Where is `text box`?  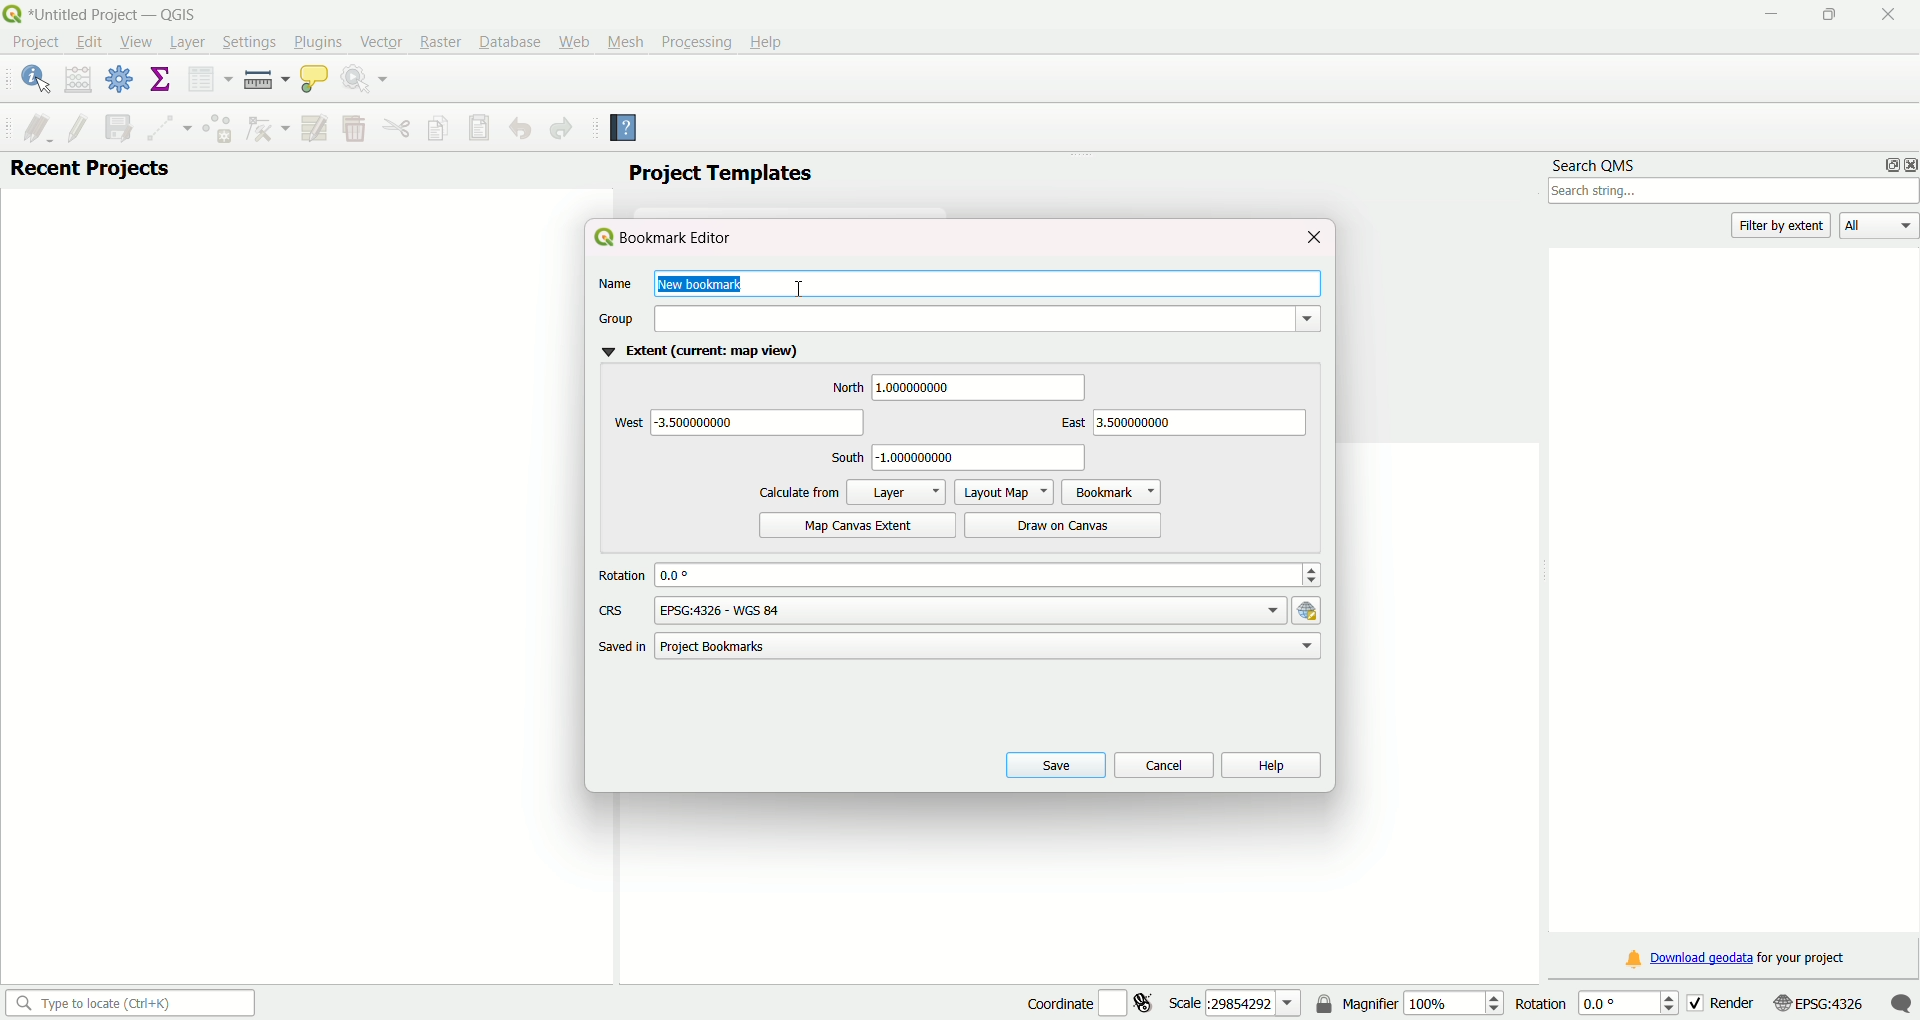
text box is located at coordinates (970, 609).